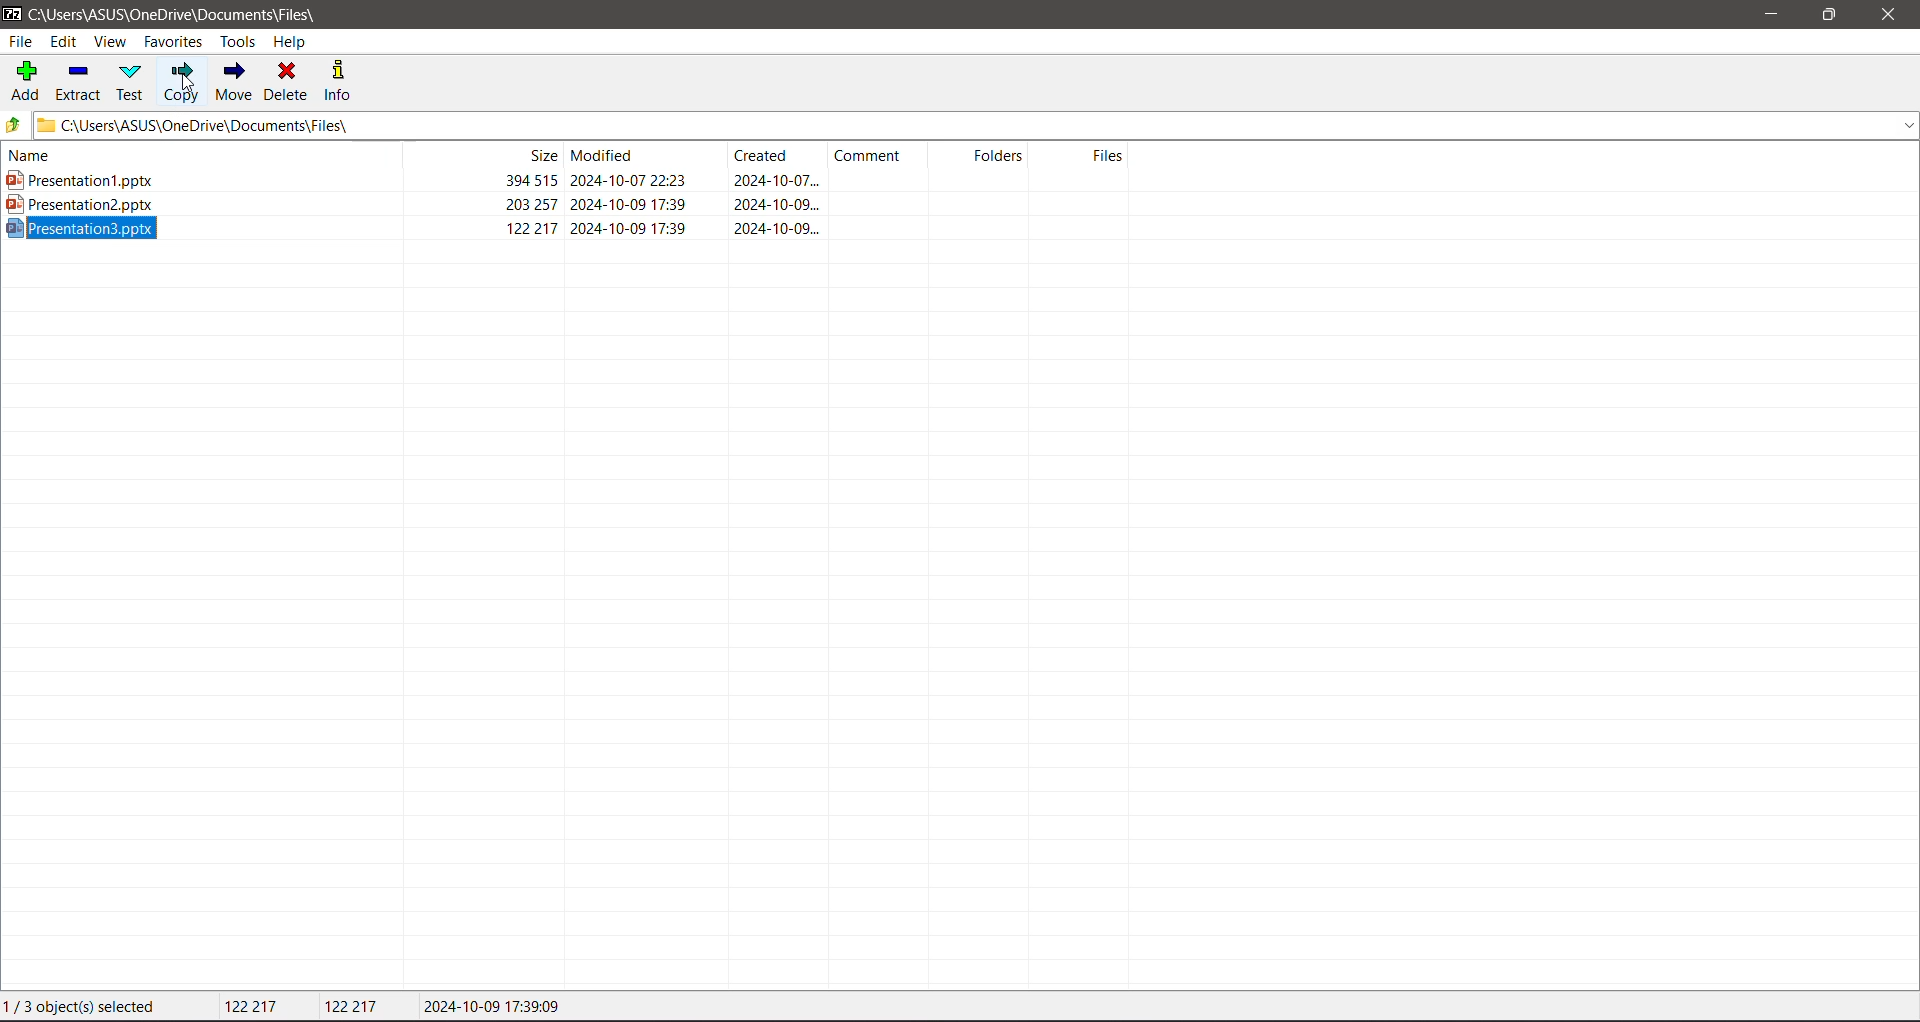 This screenshot has width=1920, height=1022. What do you see at coordinates (17, 125) in the screenshot?
I see `Move Up one level` at bounding box center [17, 125].